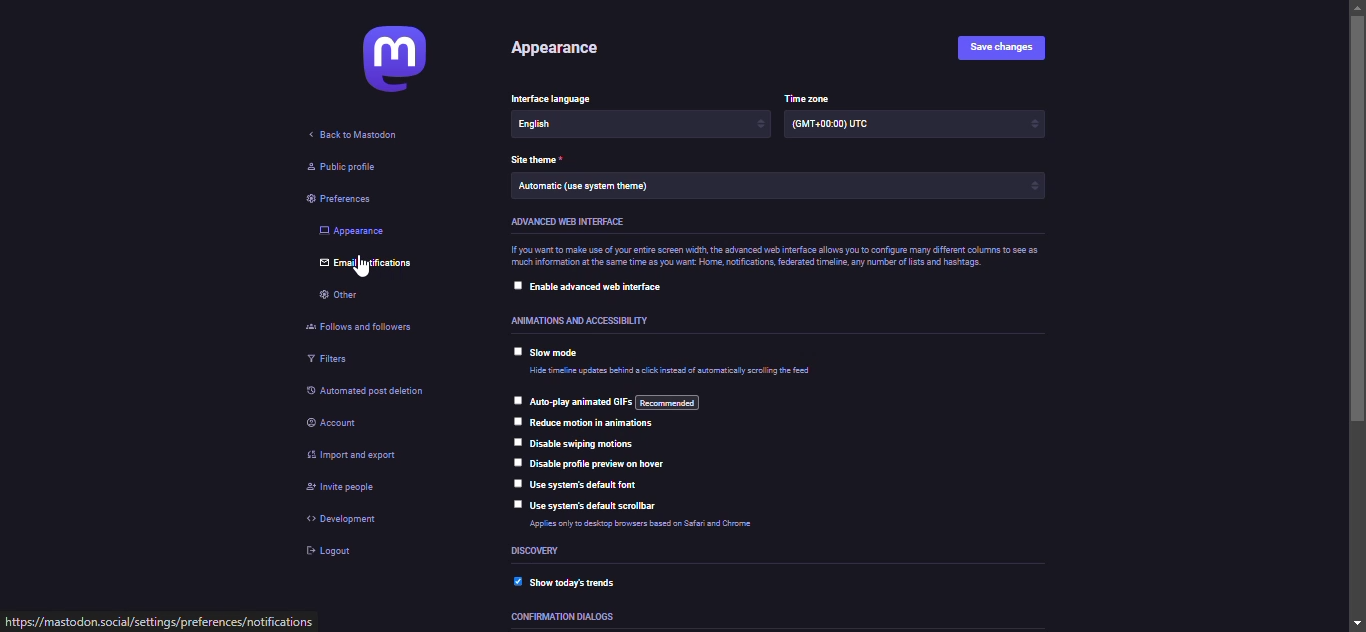  I want to click on click to select, so click(516, 463).